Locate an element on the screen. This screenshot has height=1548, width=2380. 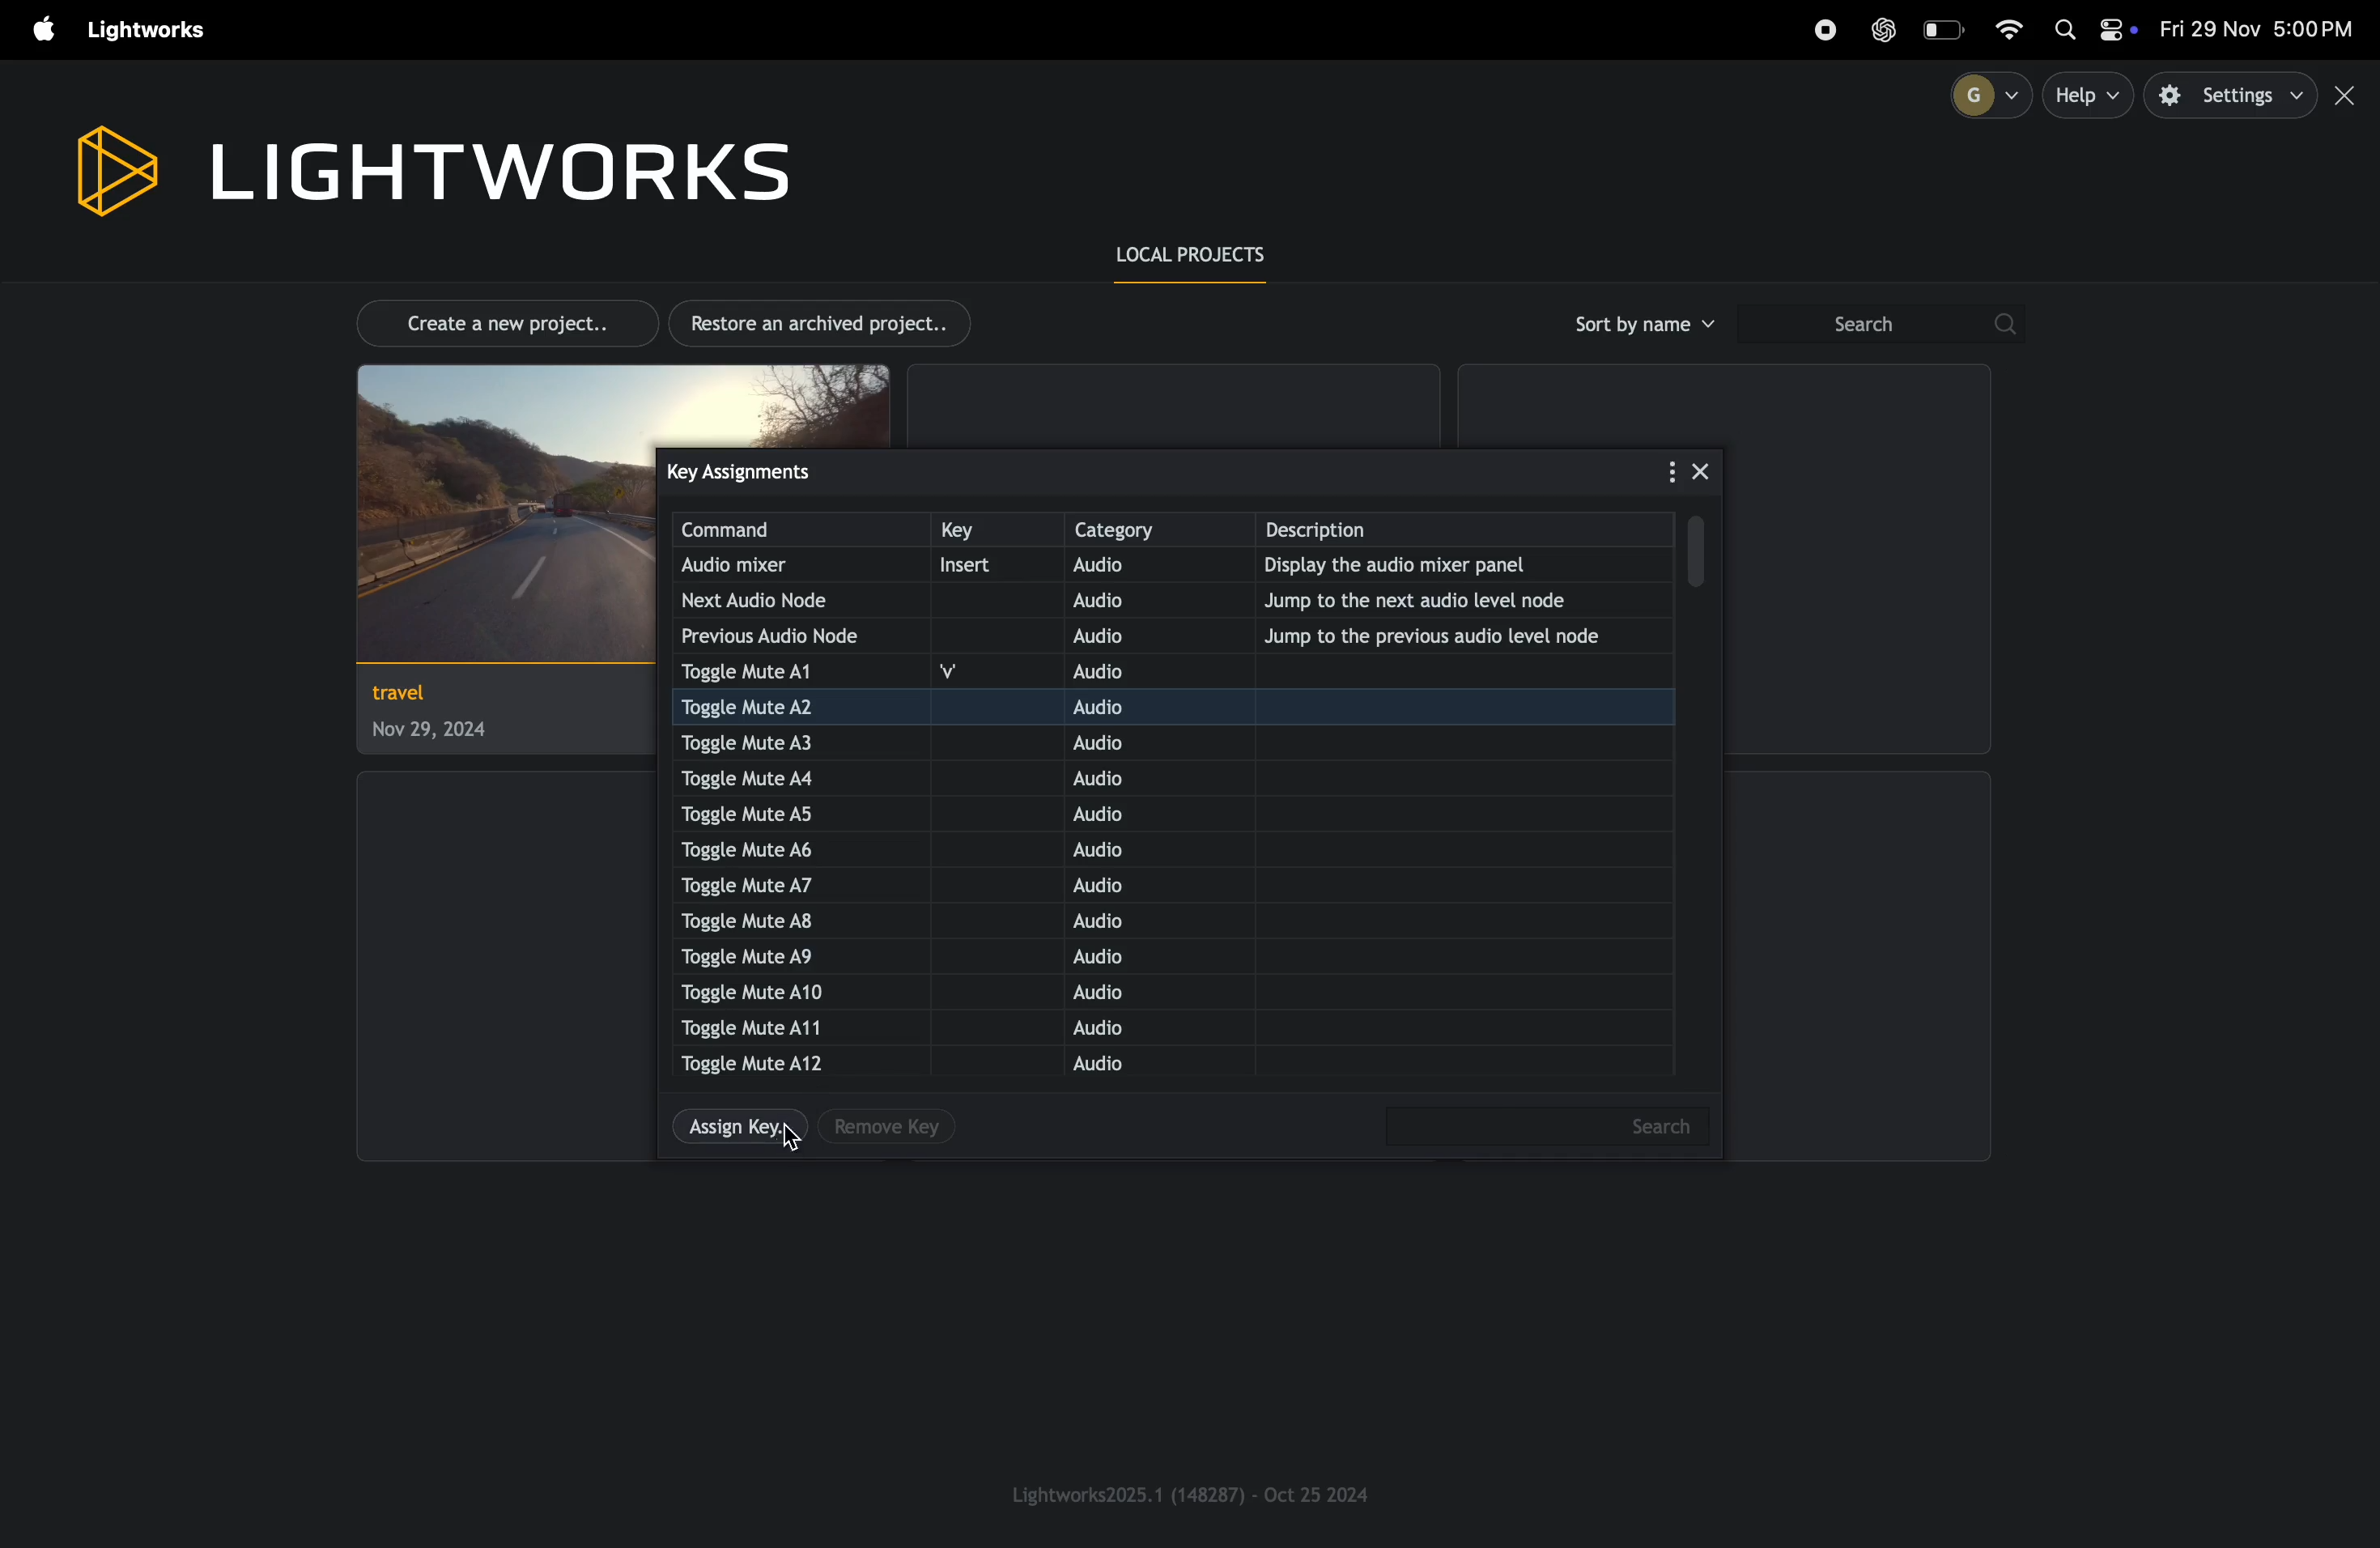
toggle mute A4 is located at coordinates (795, 776).